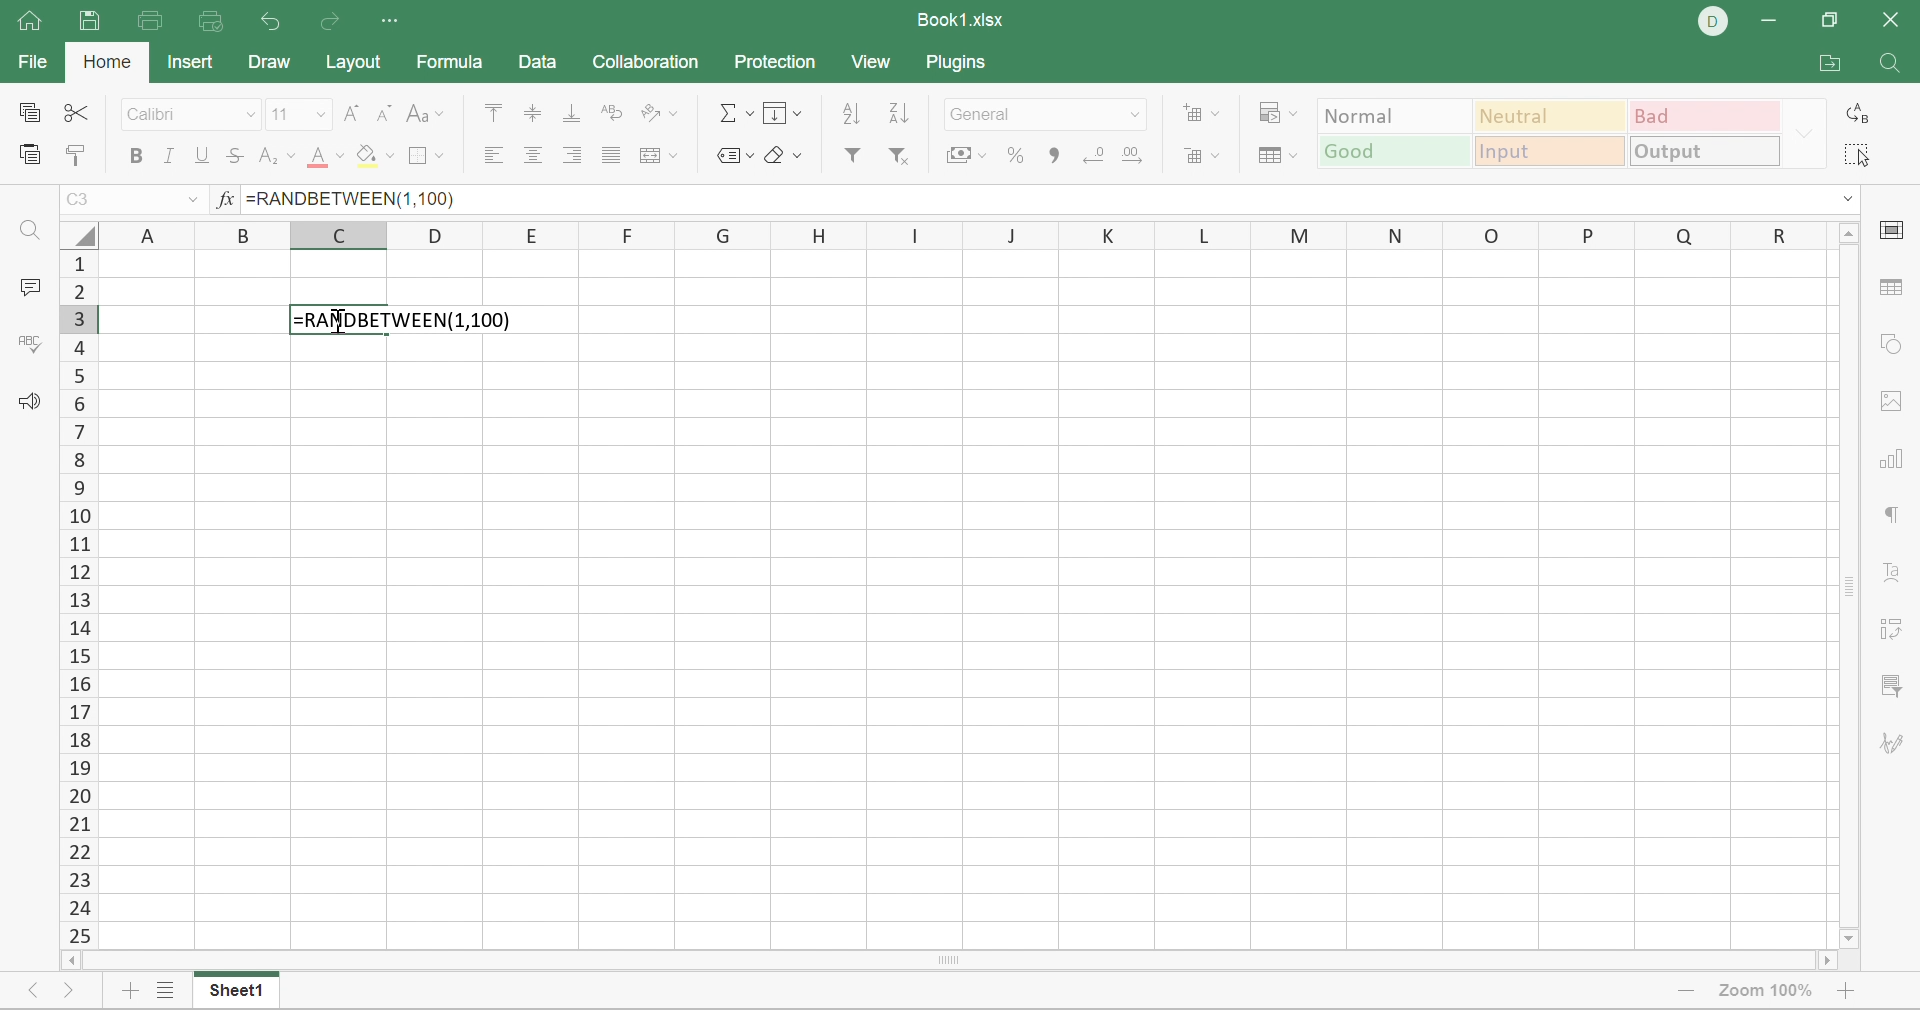  Describe the element at coordinates (1015, 152) in the screenshot. I see `Percent style` at that location.